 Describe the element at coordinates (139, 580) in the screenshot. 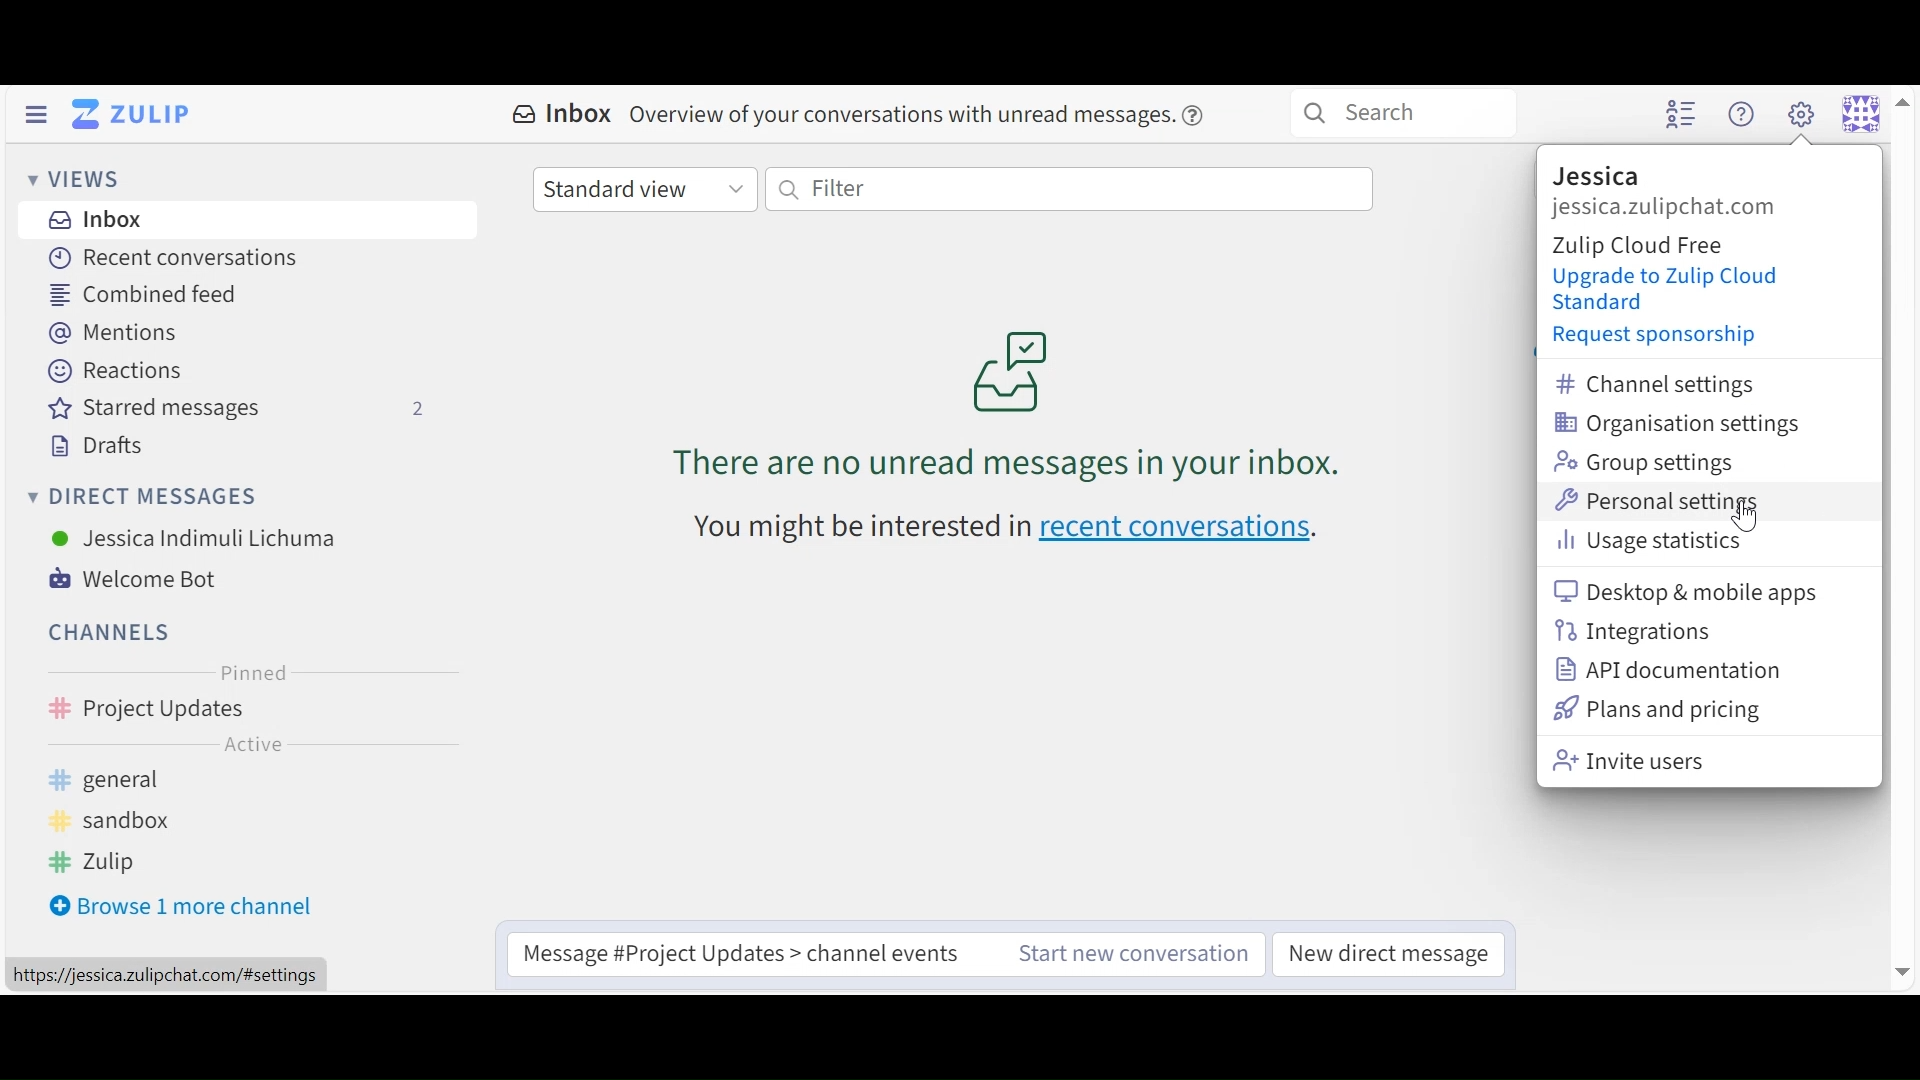

I see `Welcome Bot` at that location.